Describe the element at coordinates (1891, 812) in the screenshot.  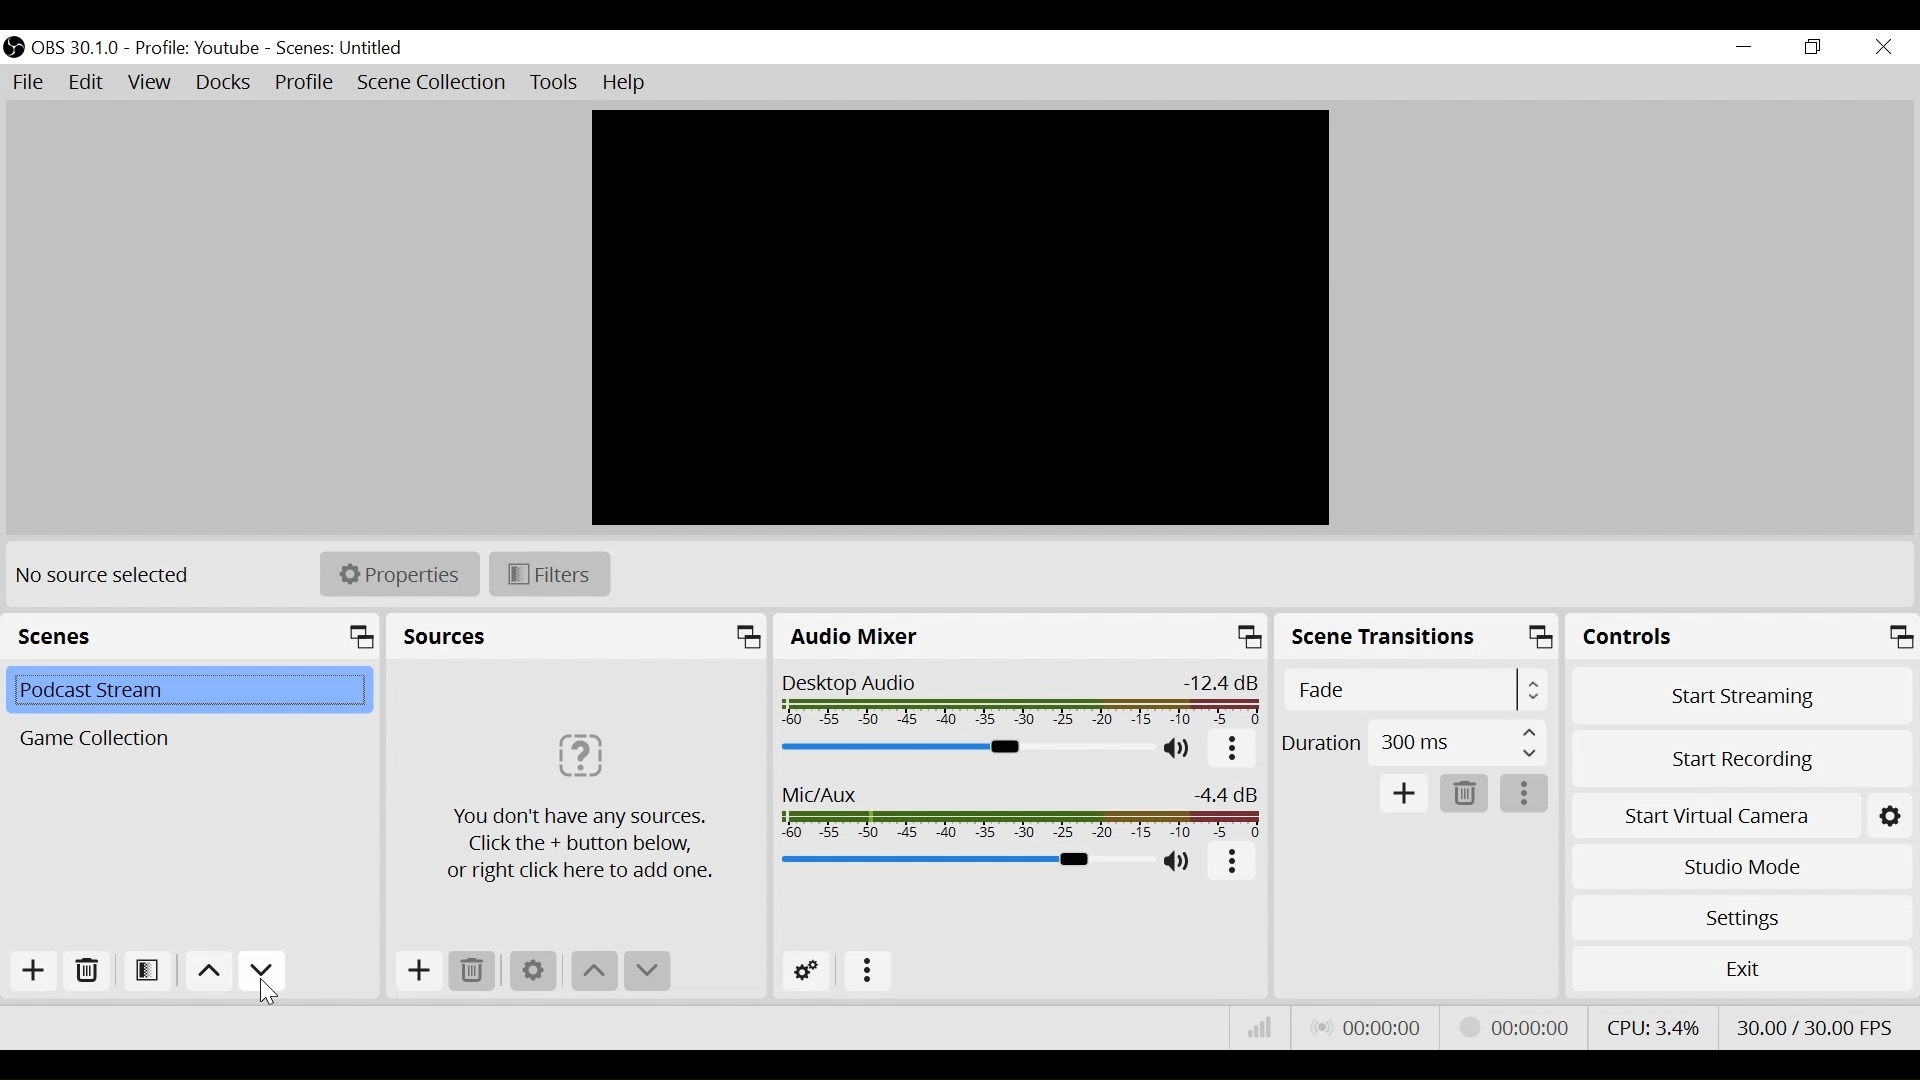
I see `Setting` at that location.